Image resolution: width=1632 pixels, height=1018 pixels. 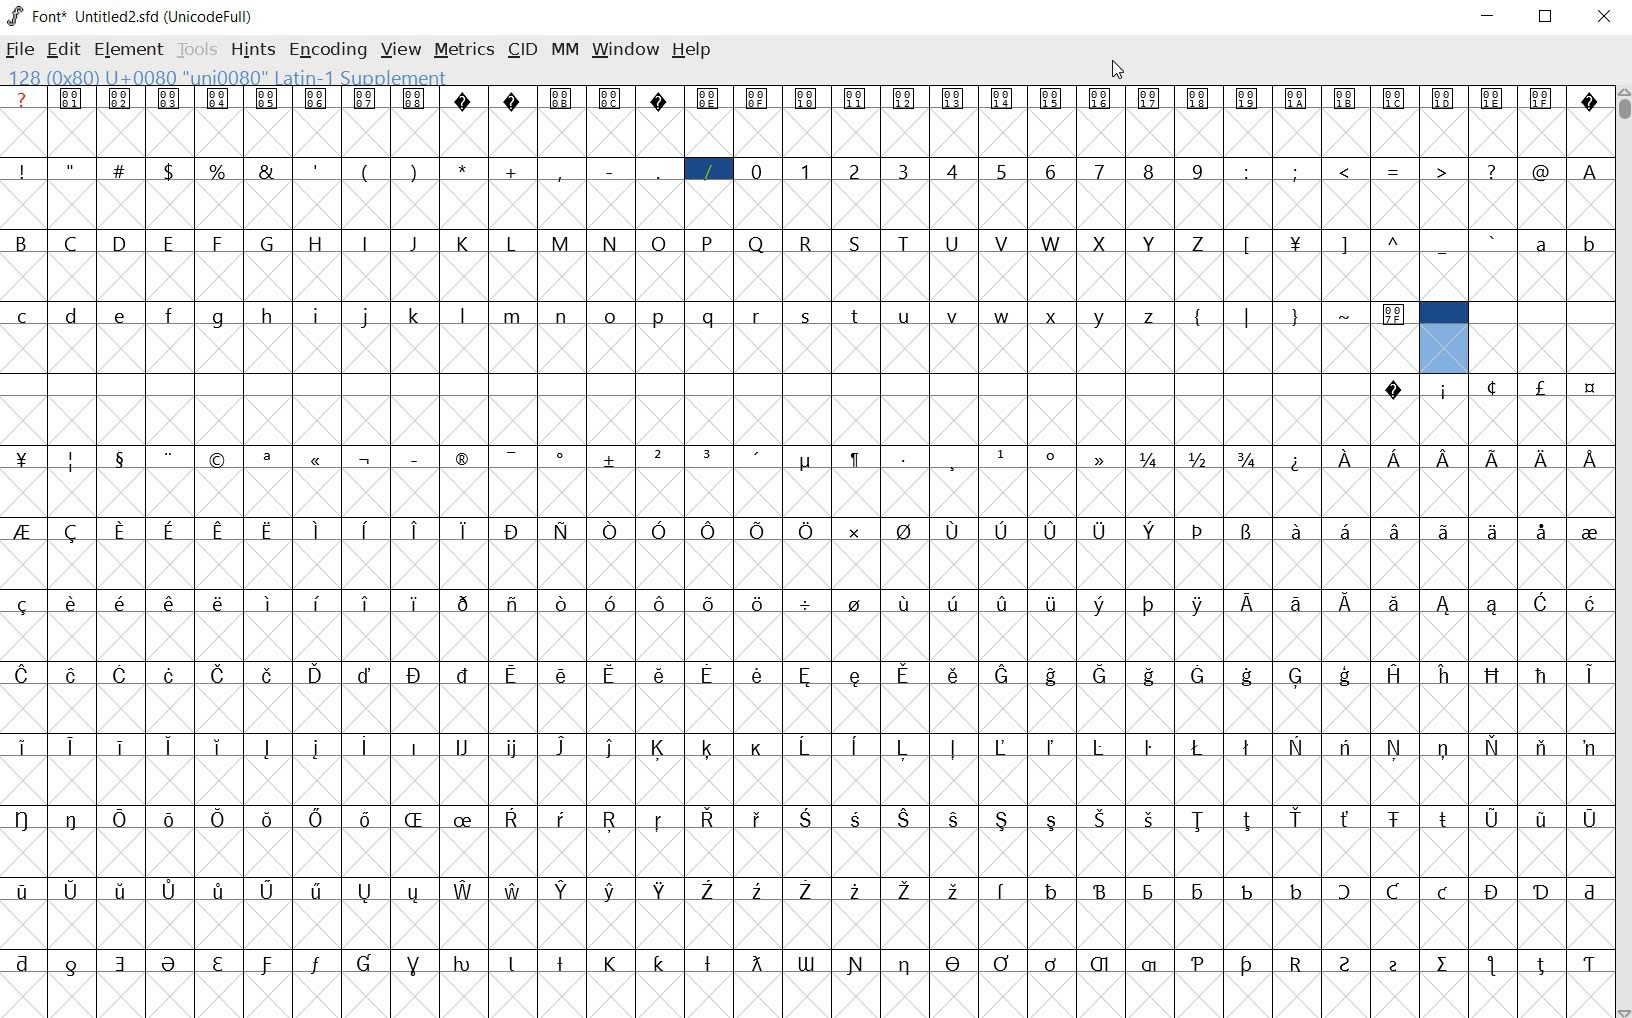 I want to click on Symbol, so click(x=1442, y=819).